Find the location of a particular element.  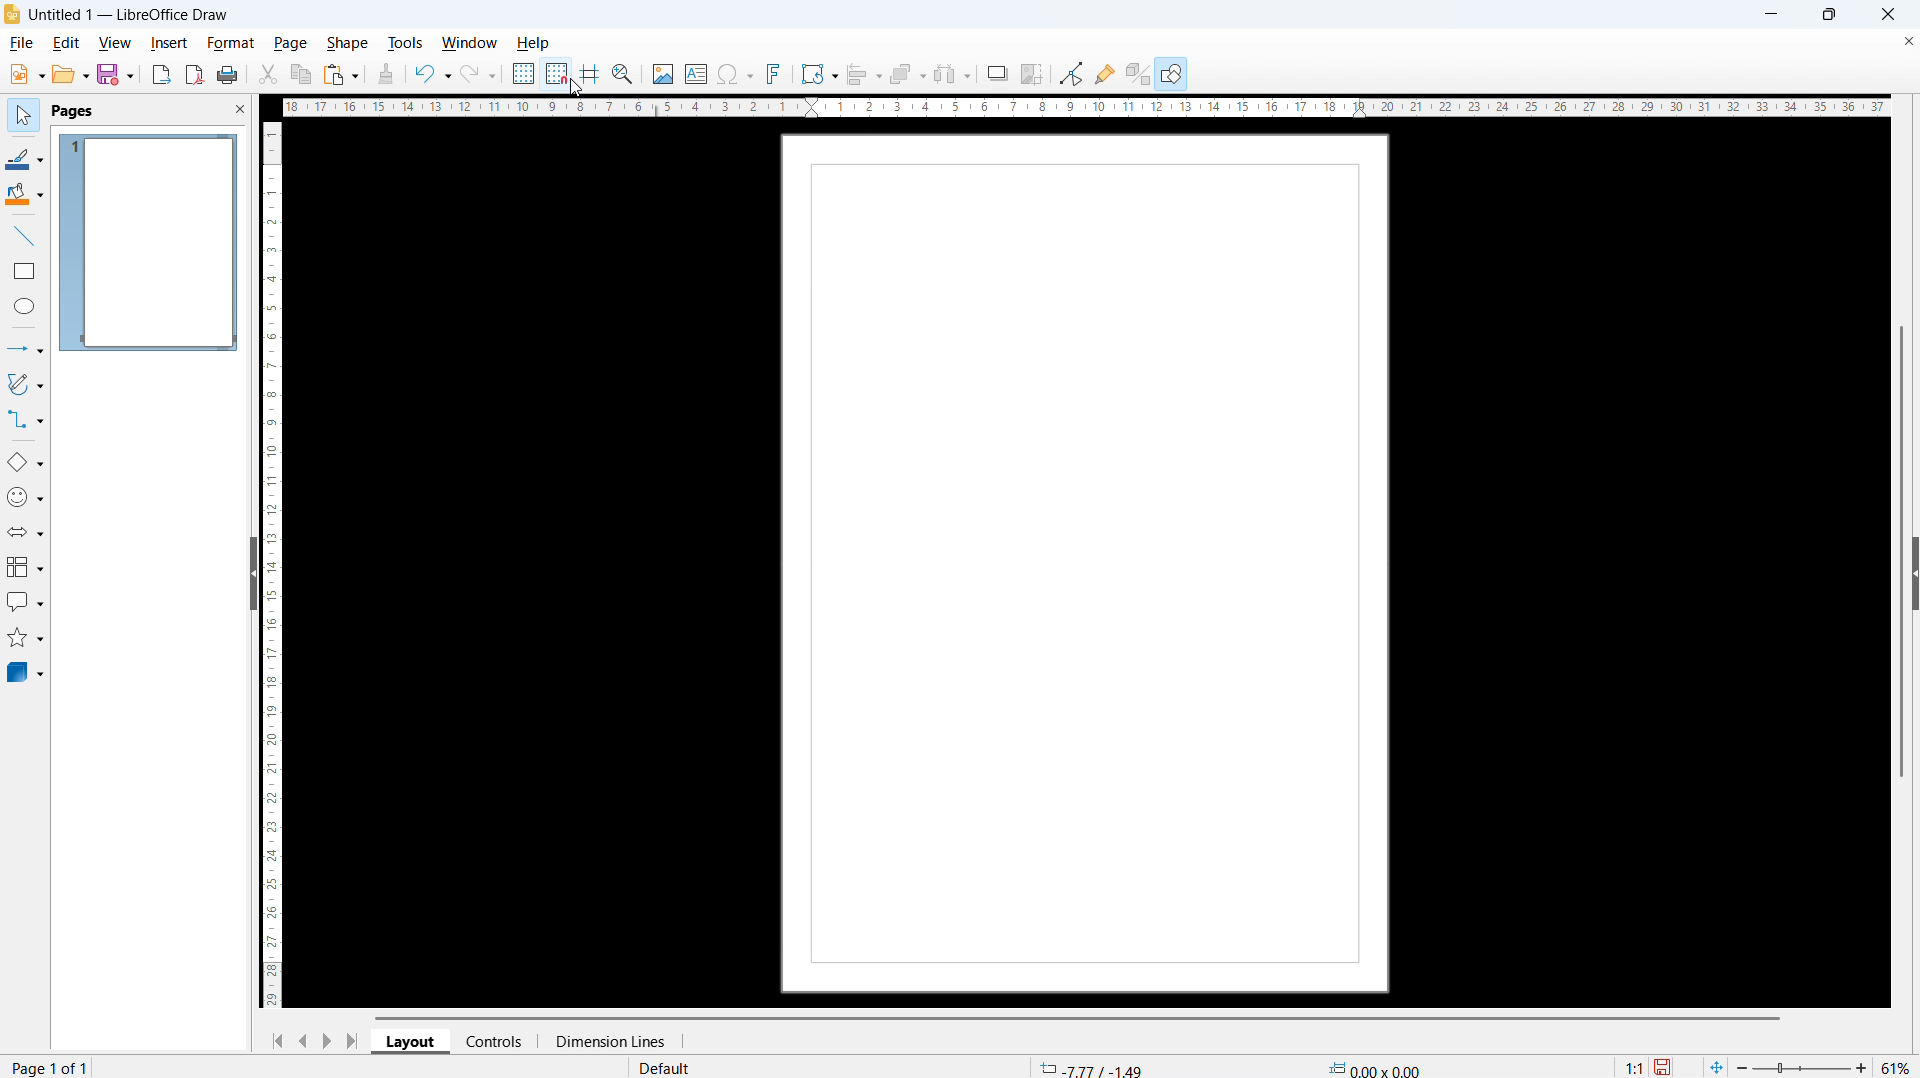

Page  is located at coordinates (1085, 562).